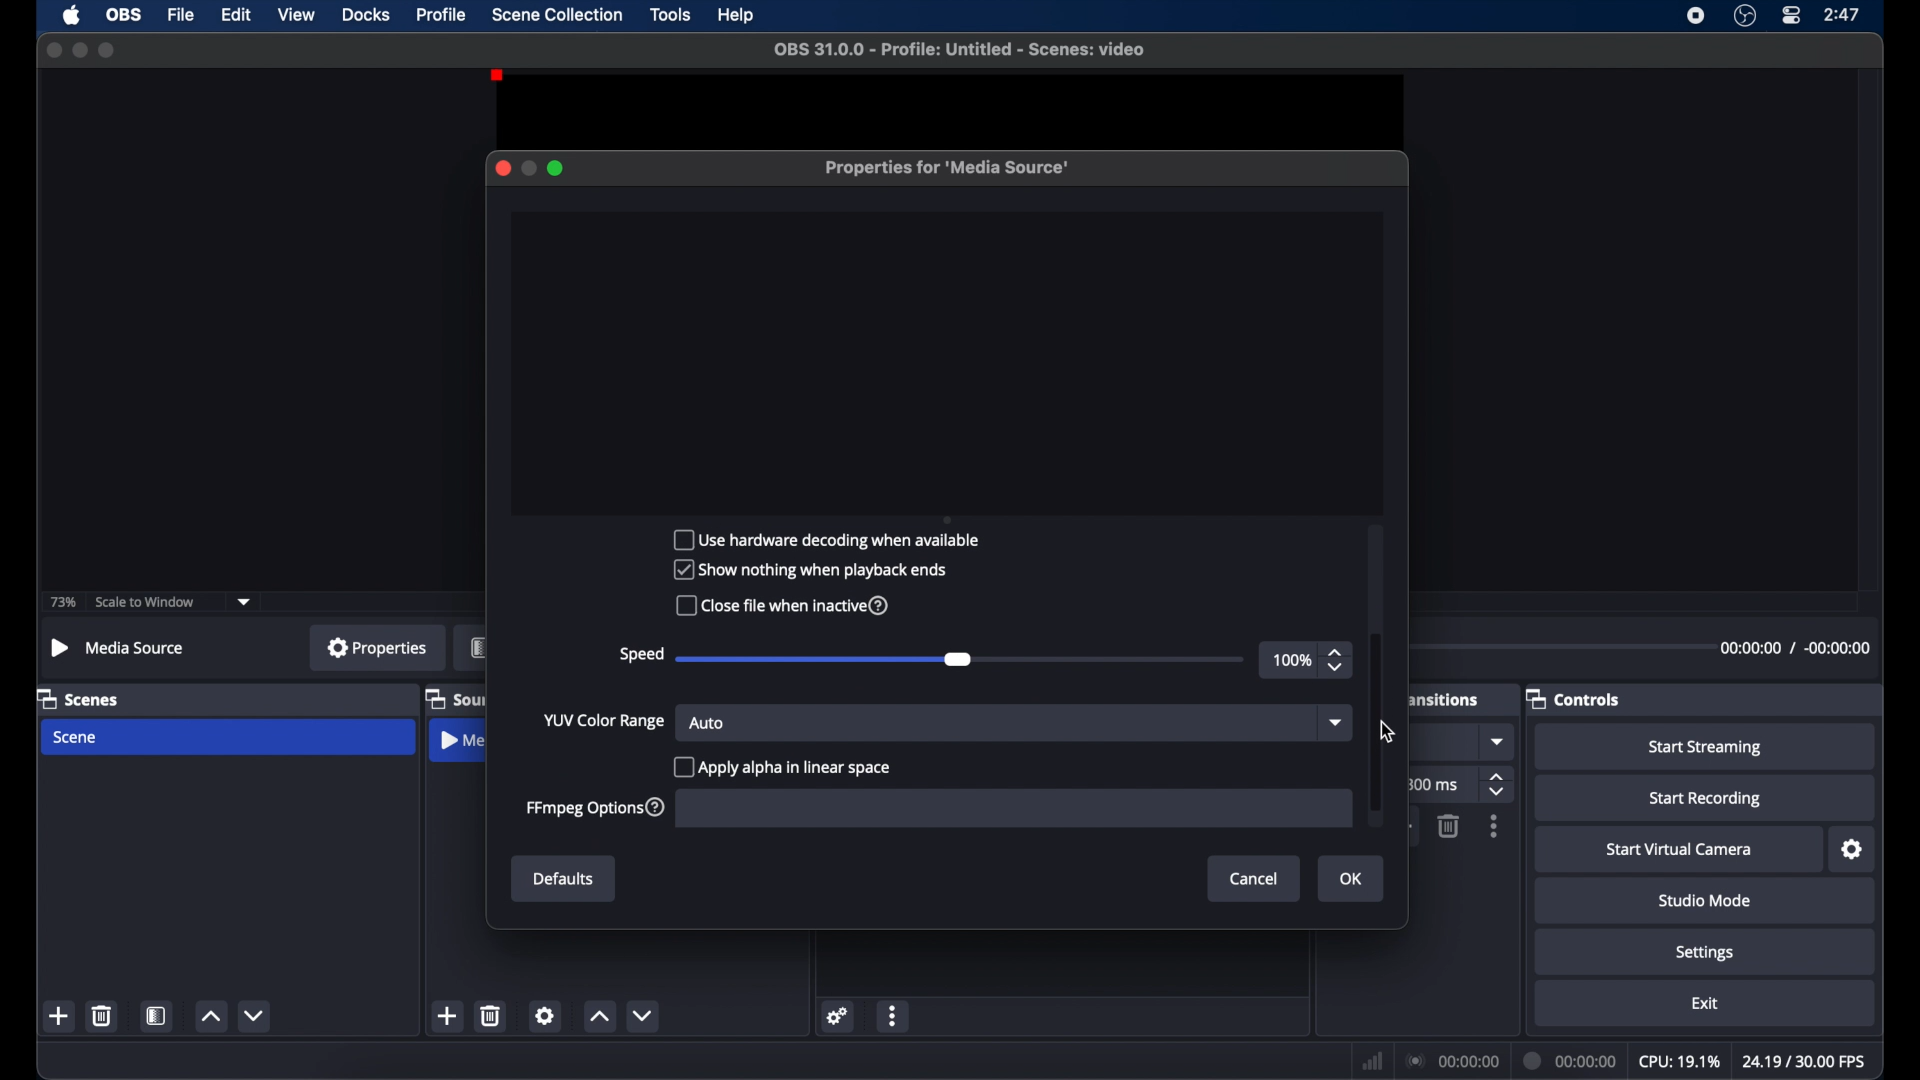 The width and height of the screenshot is (1920, 1080). Describe the element at coordinates (502, 168) in the screenshot. I see `close` at that location.